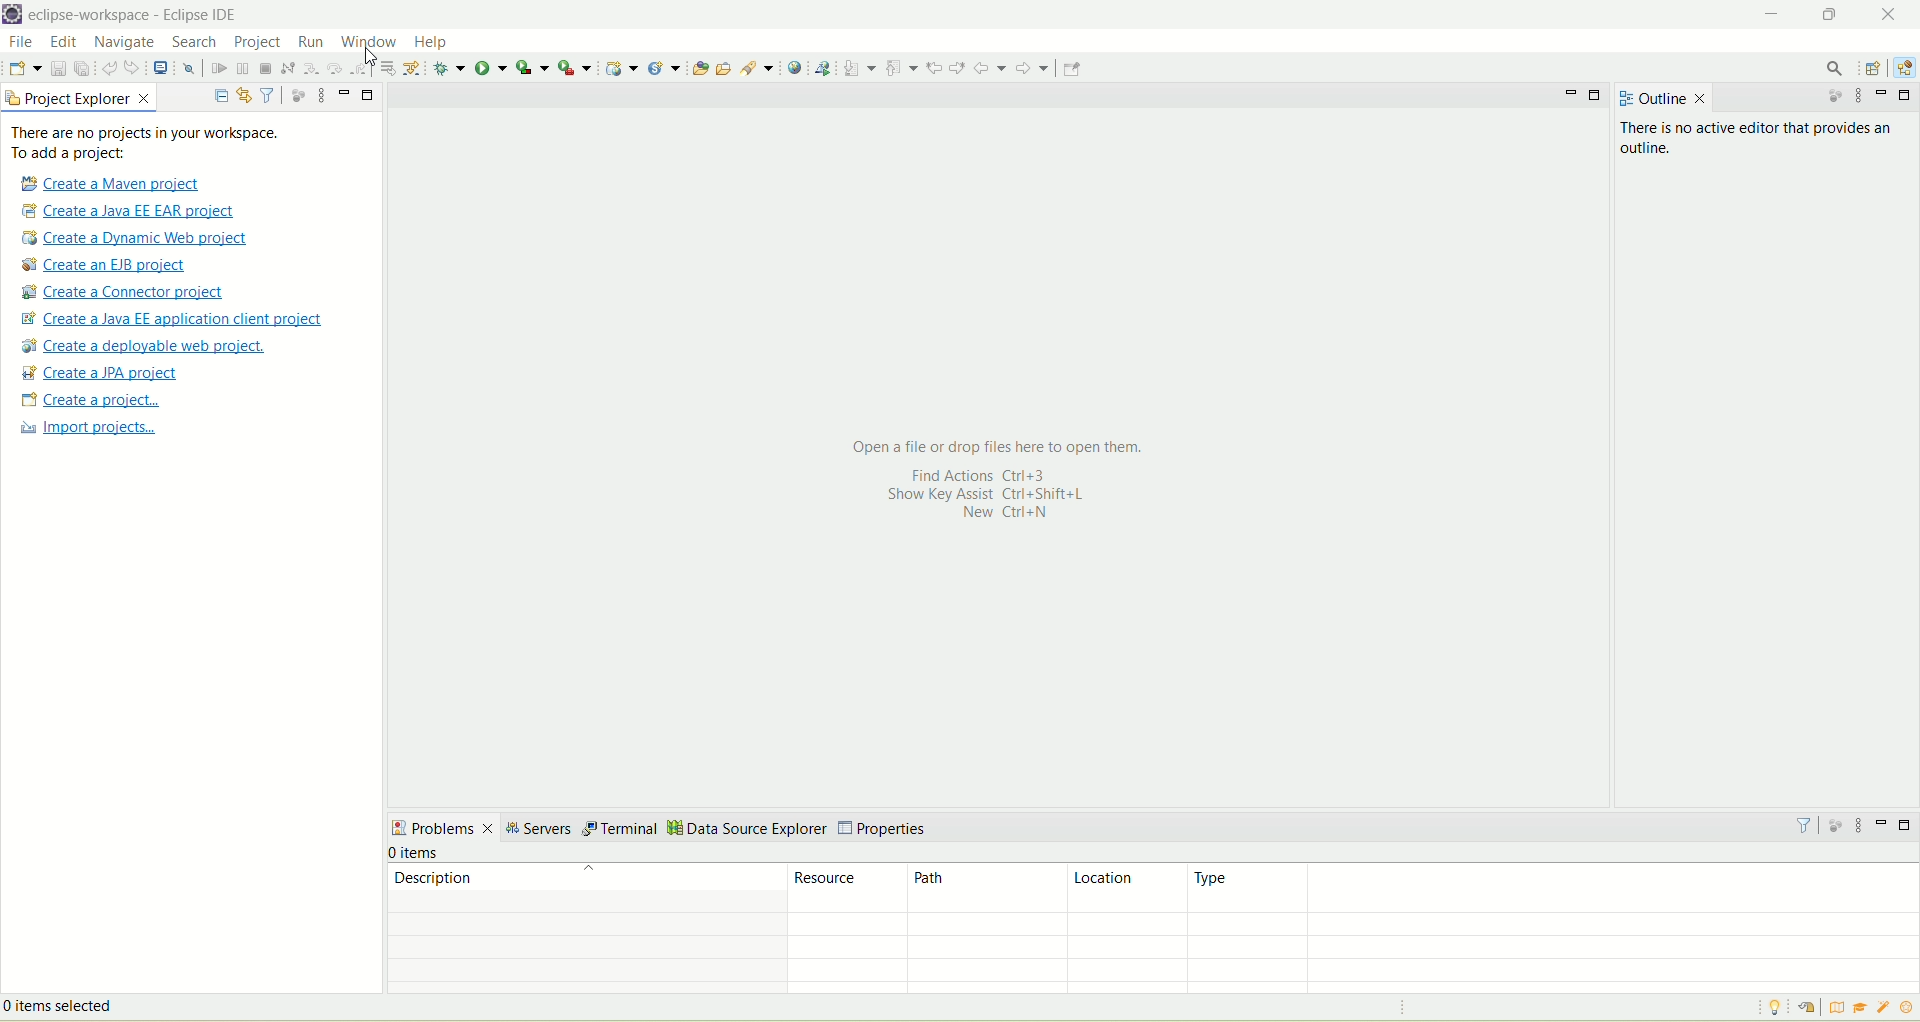 The height and width of the screenshot is (1022, 1920). I want to click on terminal, so click(620, 829).